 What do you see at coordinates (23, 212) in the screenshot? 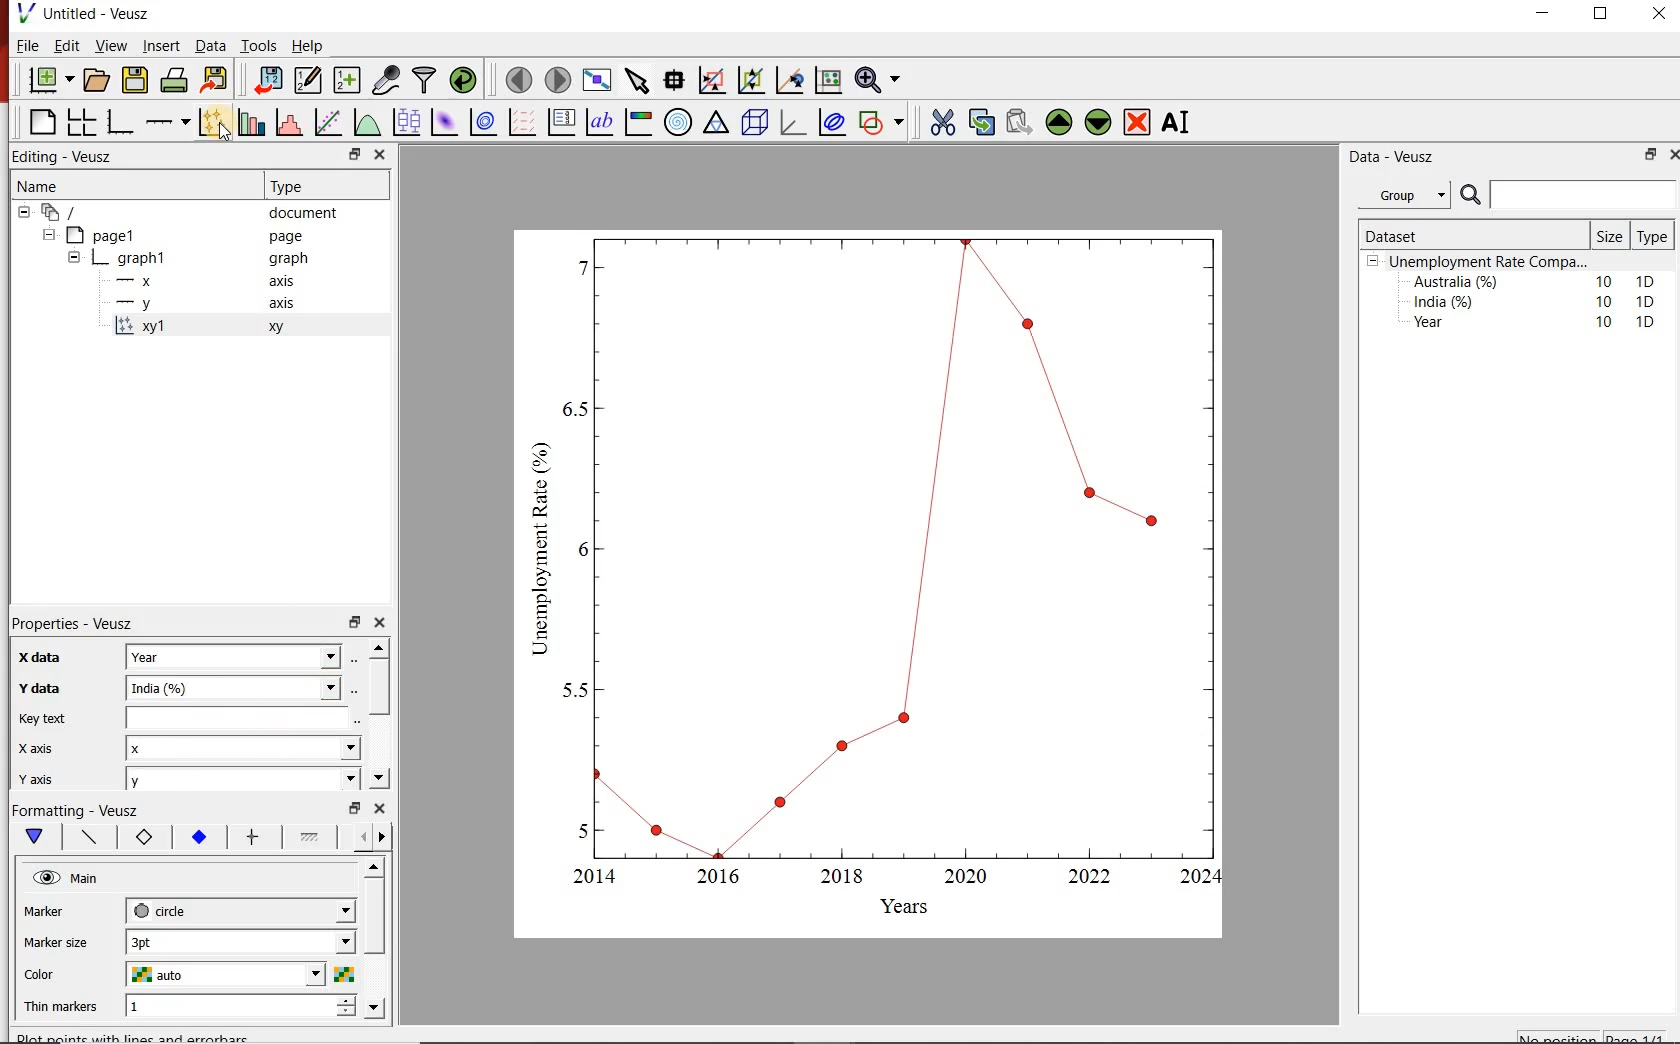
I see `collapse` at bounding box center [23, 212].